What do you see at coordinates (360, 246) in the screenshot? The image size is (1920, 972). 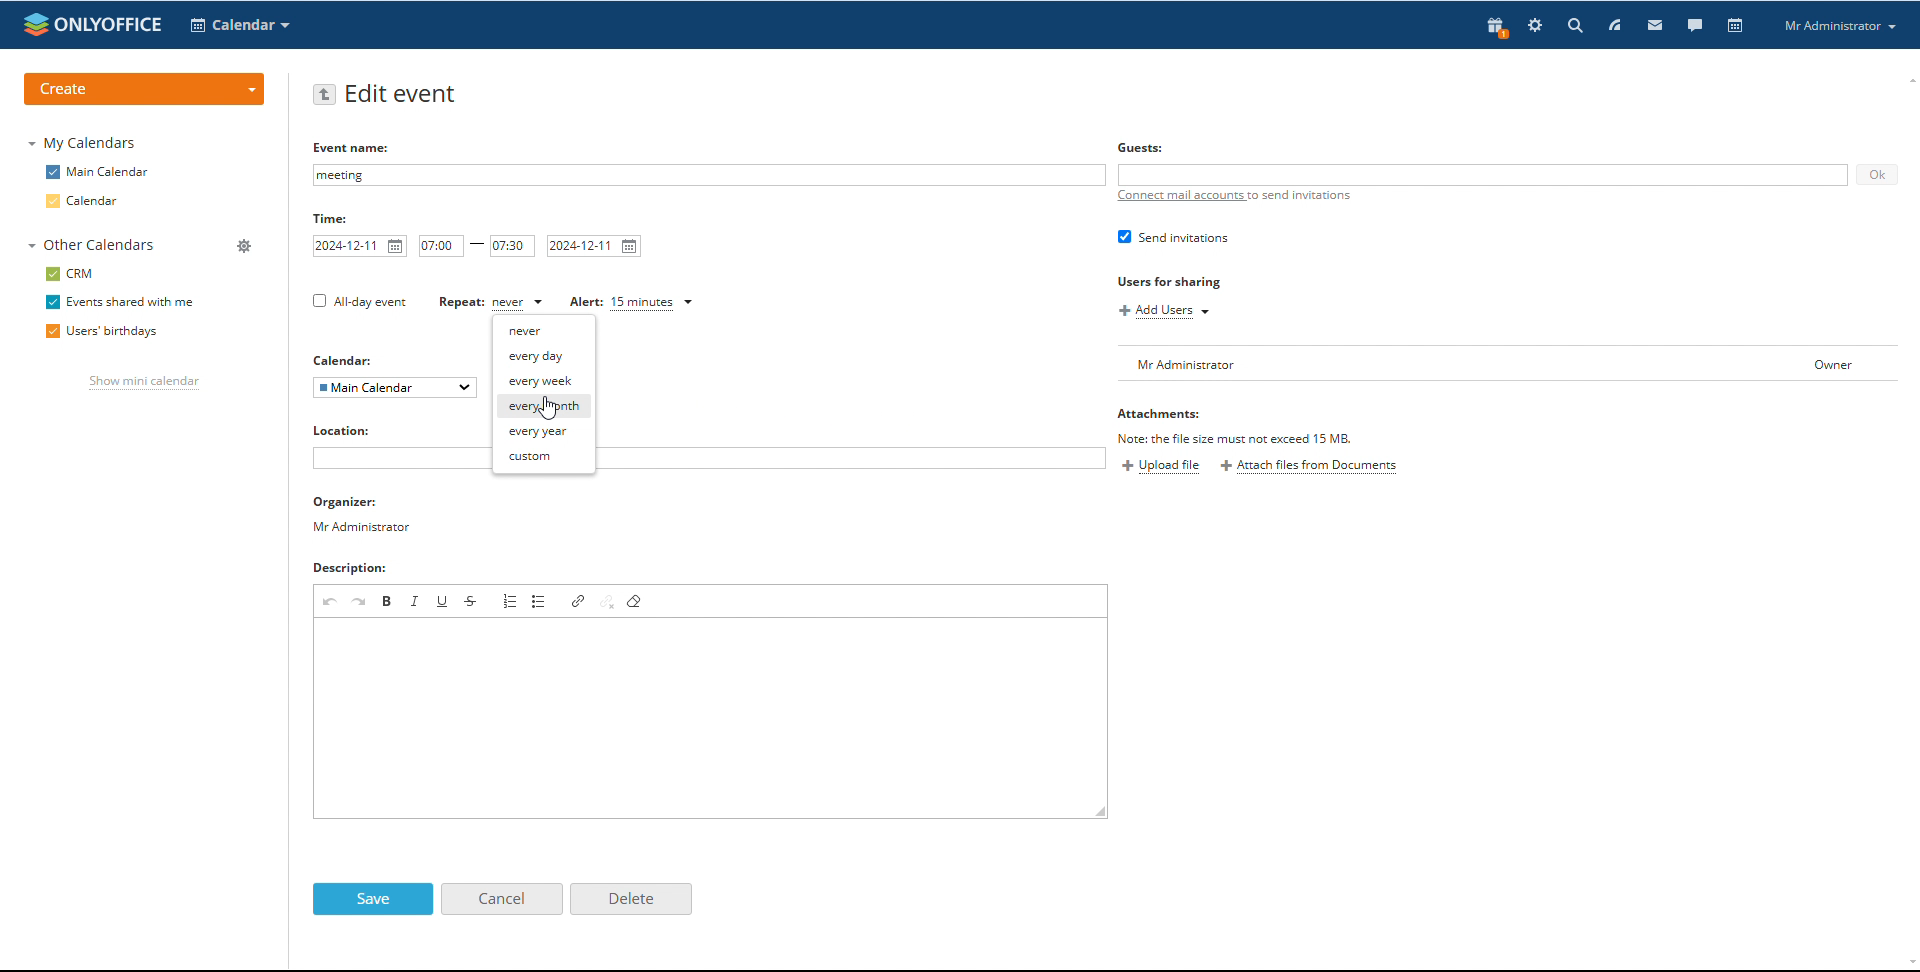 I see `start date` at bounding box center [360, 246].